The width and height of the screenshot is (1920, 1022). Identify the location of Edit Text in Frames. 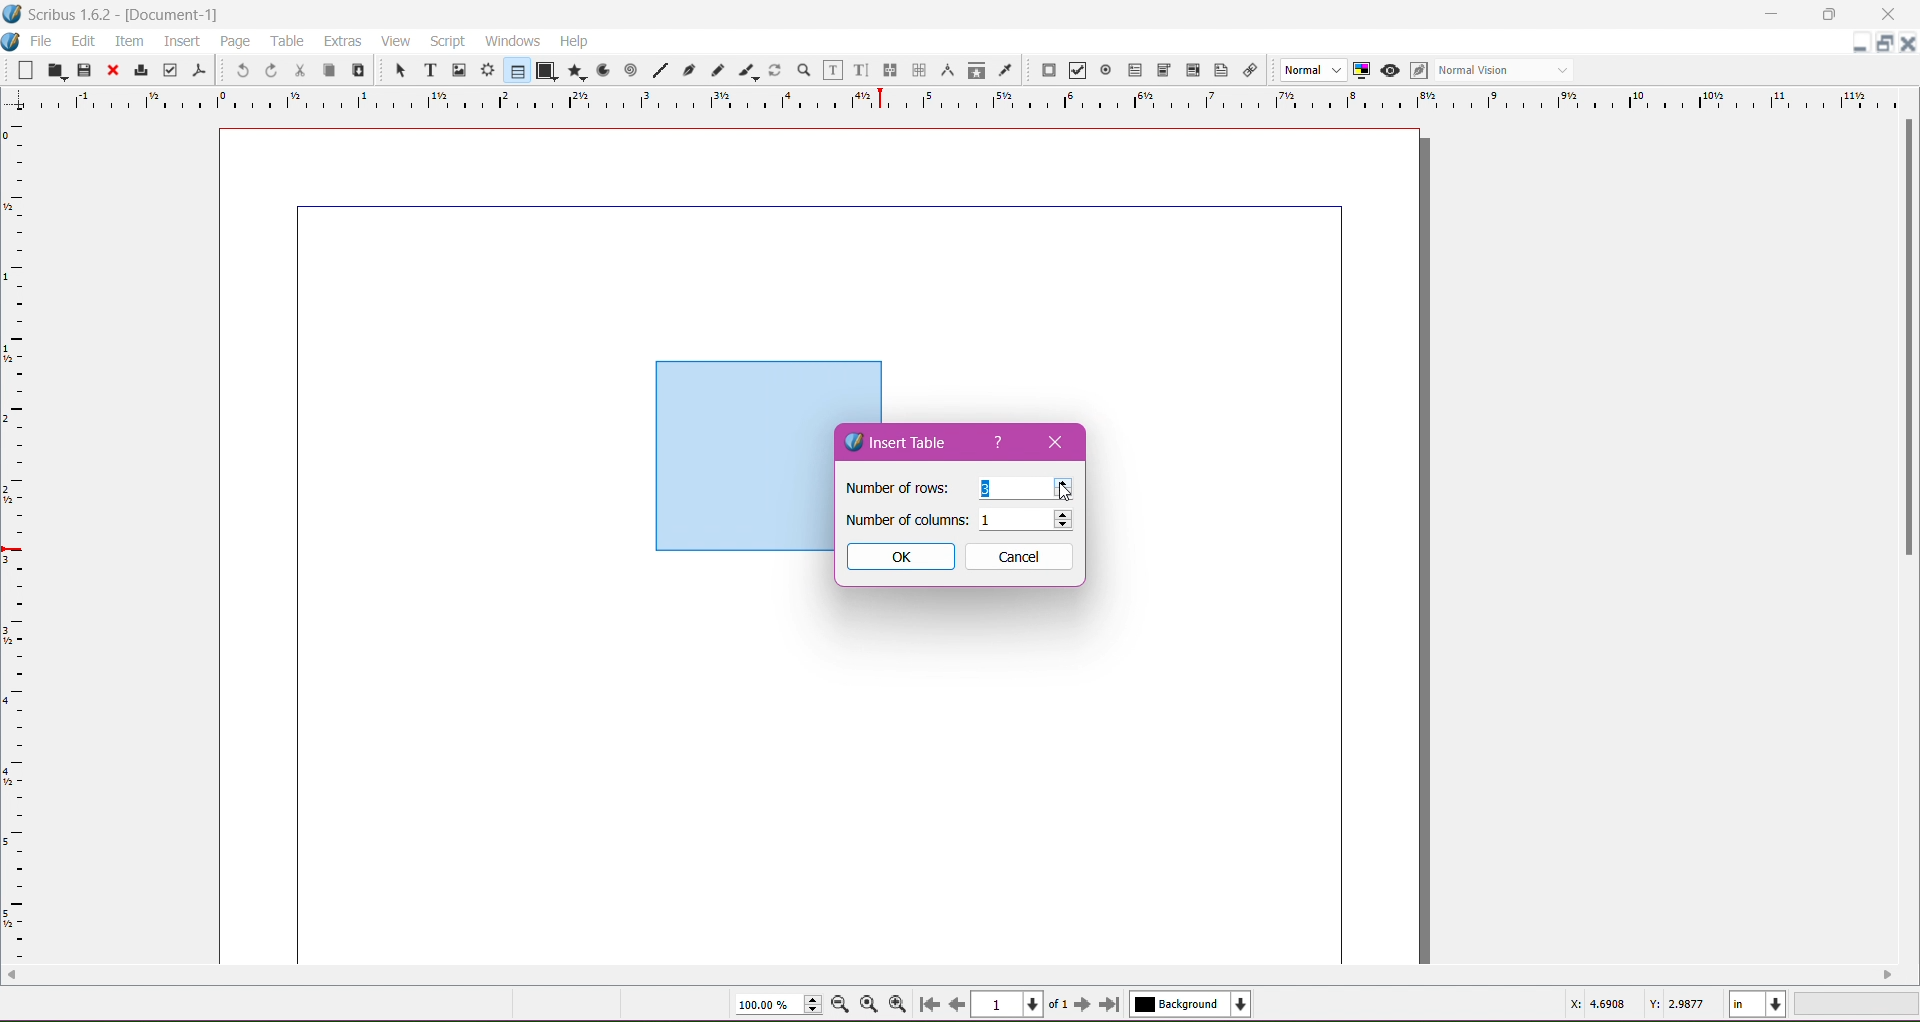
(833, 70).